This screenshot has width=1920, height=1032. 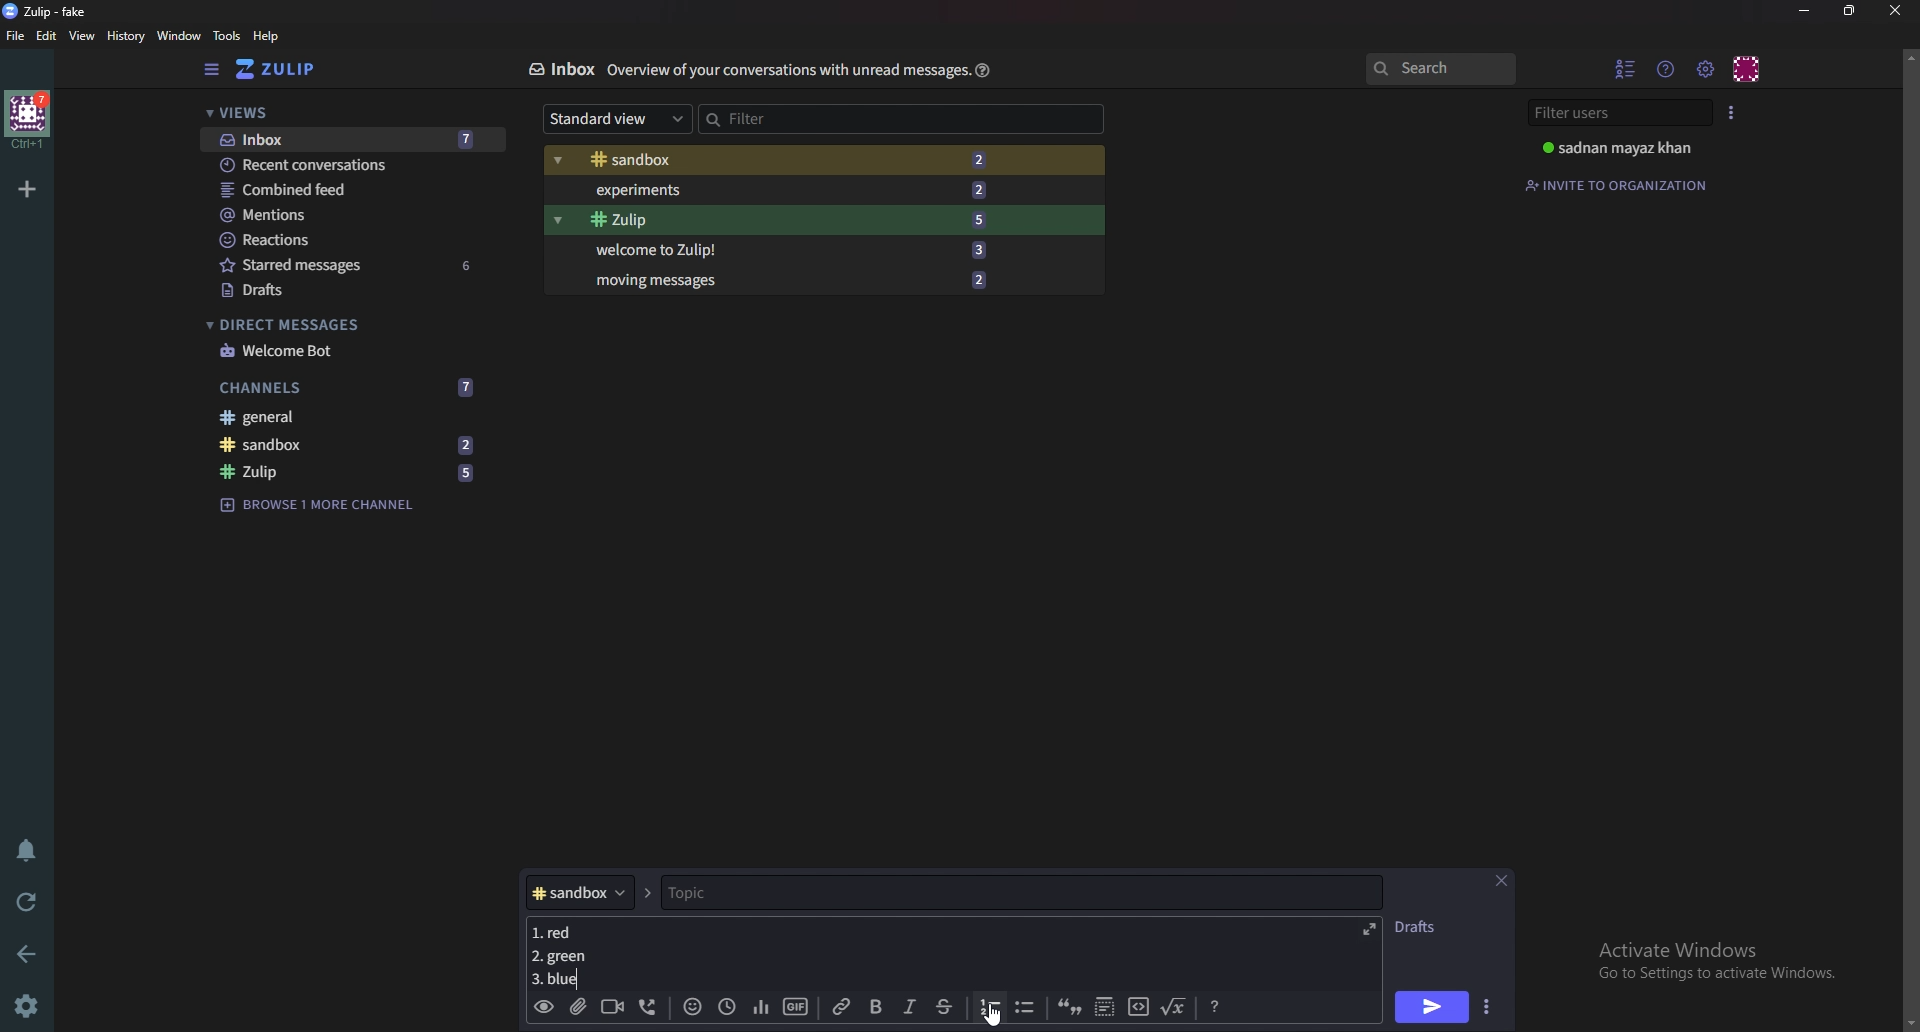 I want to click on Home view, so click(x=290, y=69).